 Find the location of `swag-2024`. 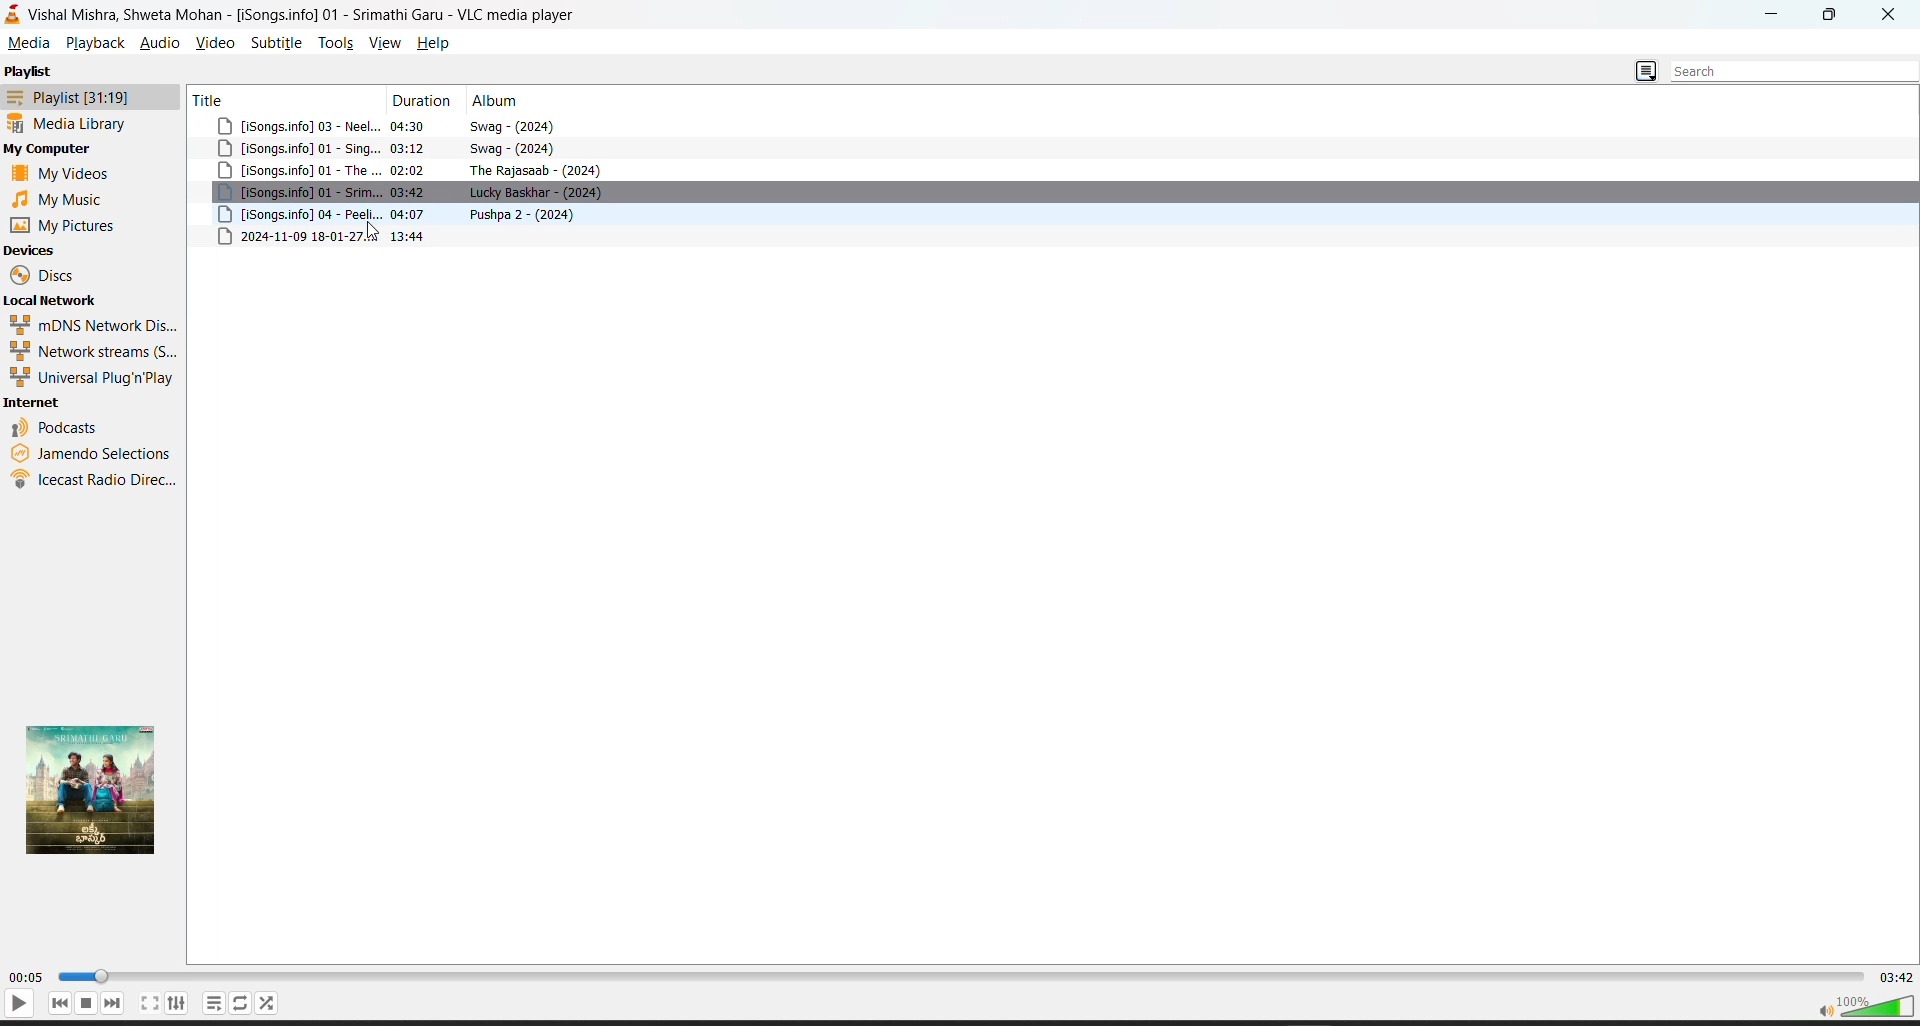

swag-2024 is located at coordinates (520, 125).